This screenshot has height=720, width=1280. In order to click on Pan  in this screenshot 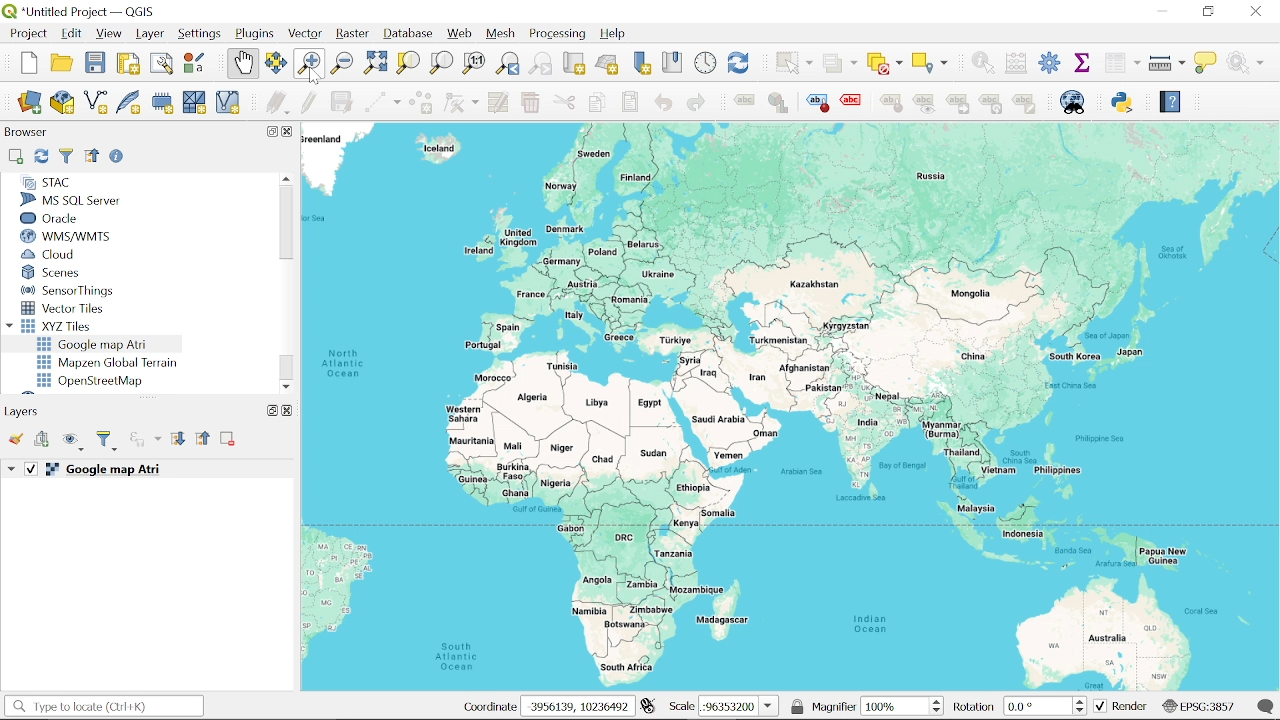, I will do `click(243, 63)`.